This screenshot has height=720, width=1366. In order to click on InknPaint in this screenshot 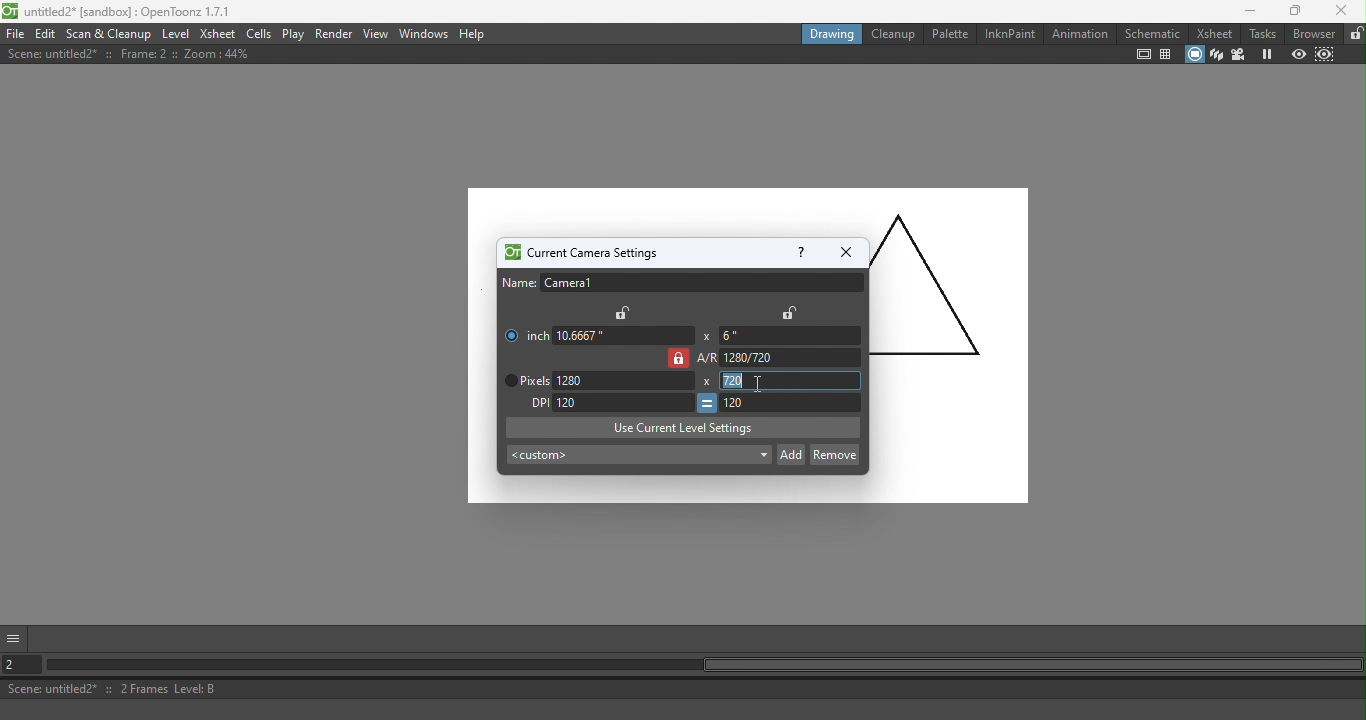, I will do `click(1011, 34)`.